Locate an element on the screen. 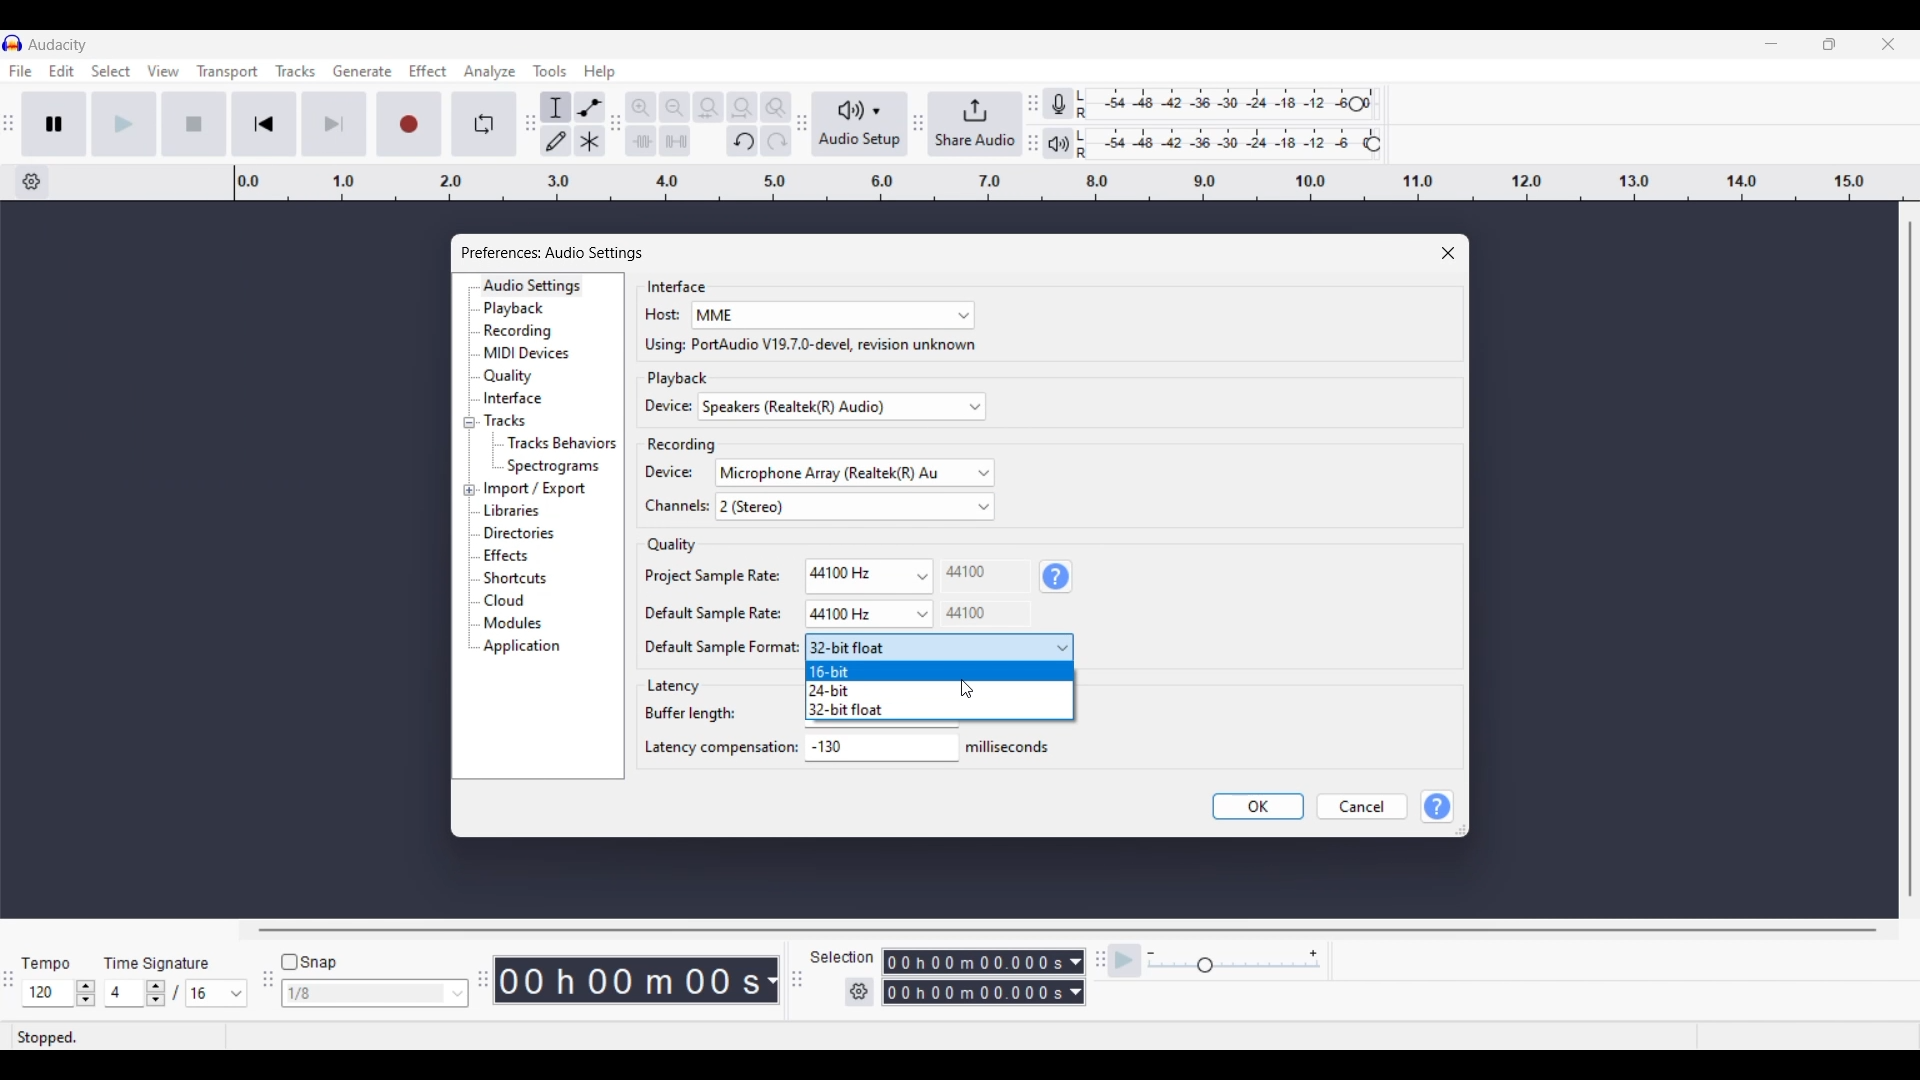  44100 is located at coordinates (965, 573).